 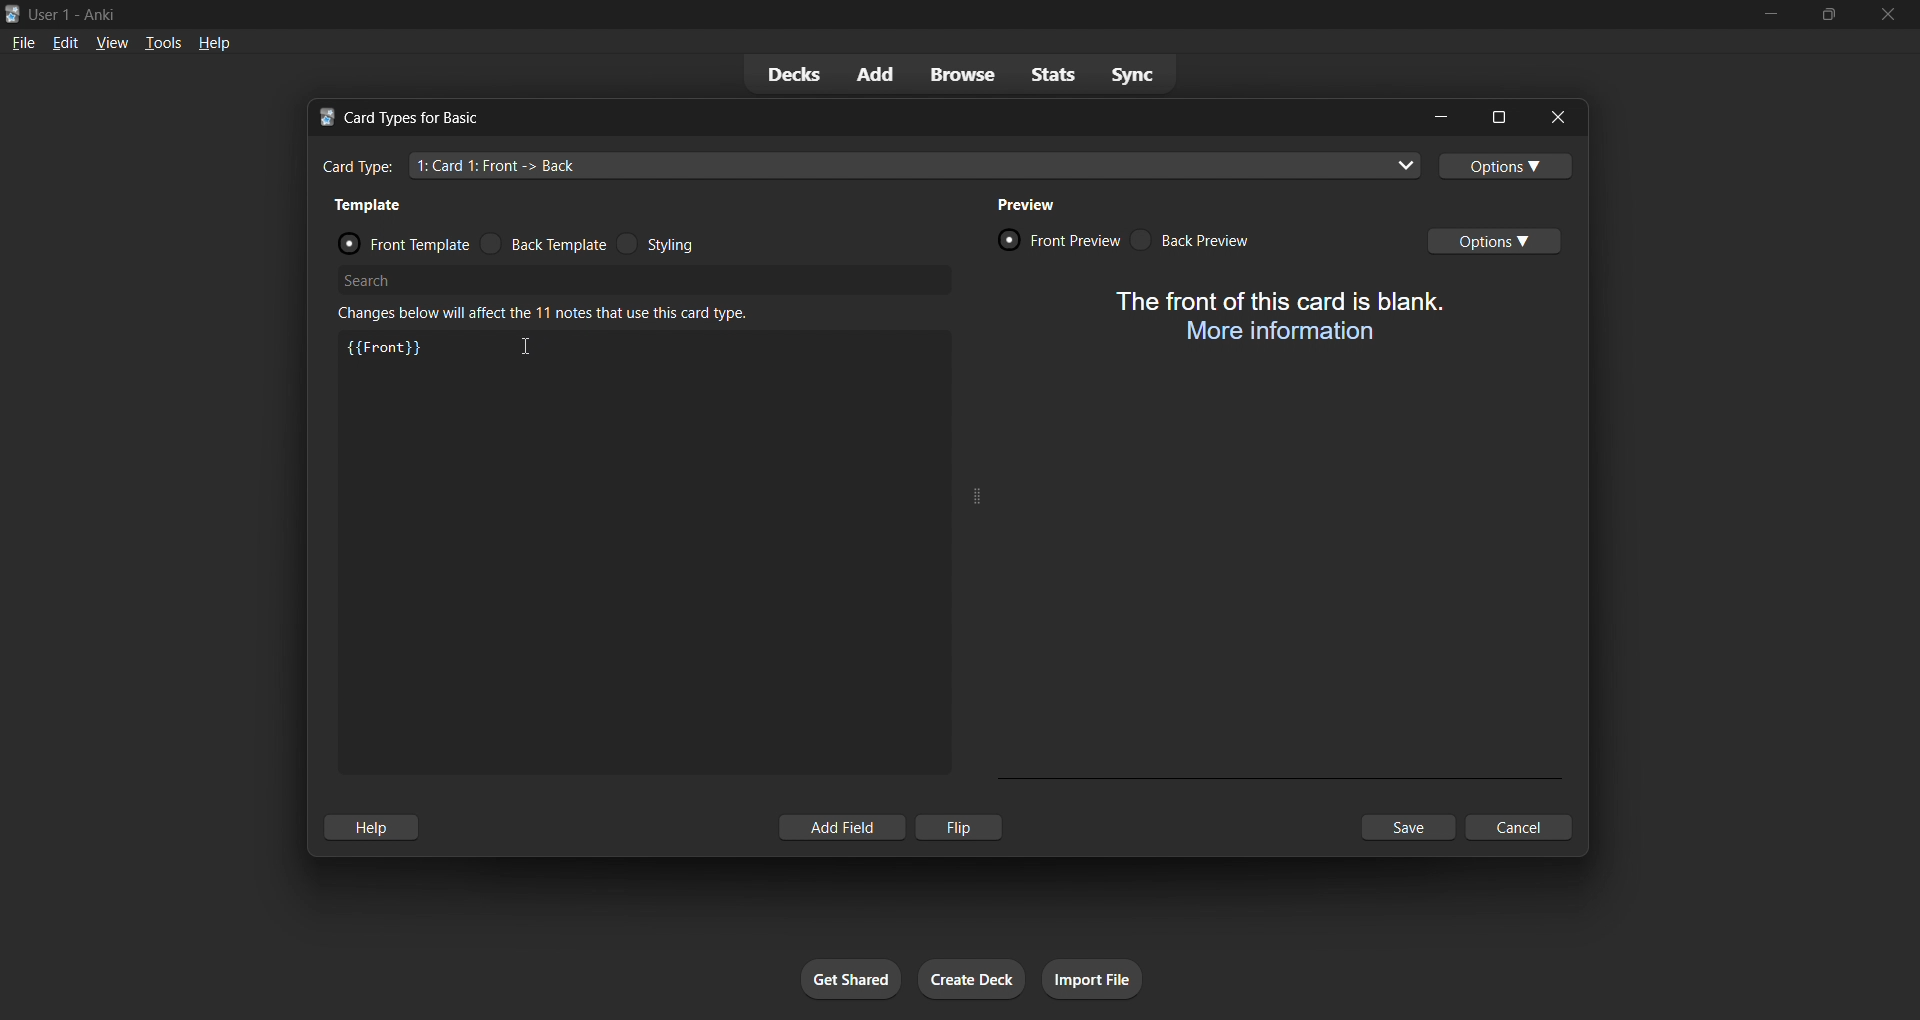 I want to click on maximize/restore, so click(x=1826, y=13).